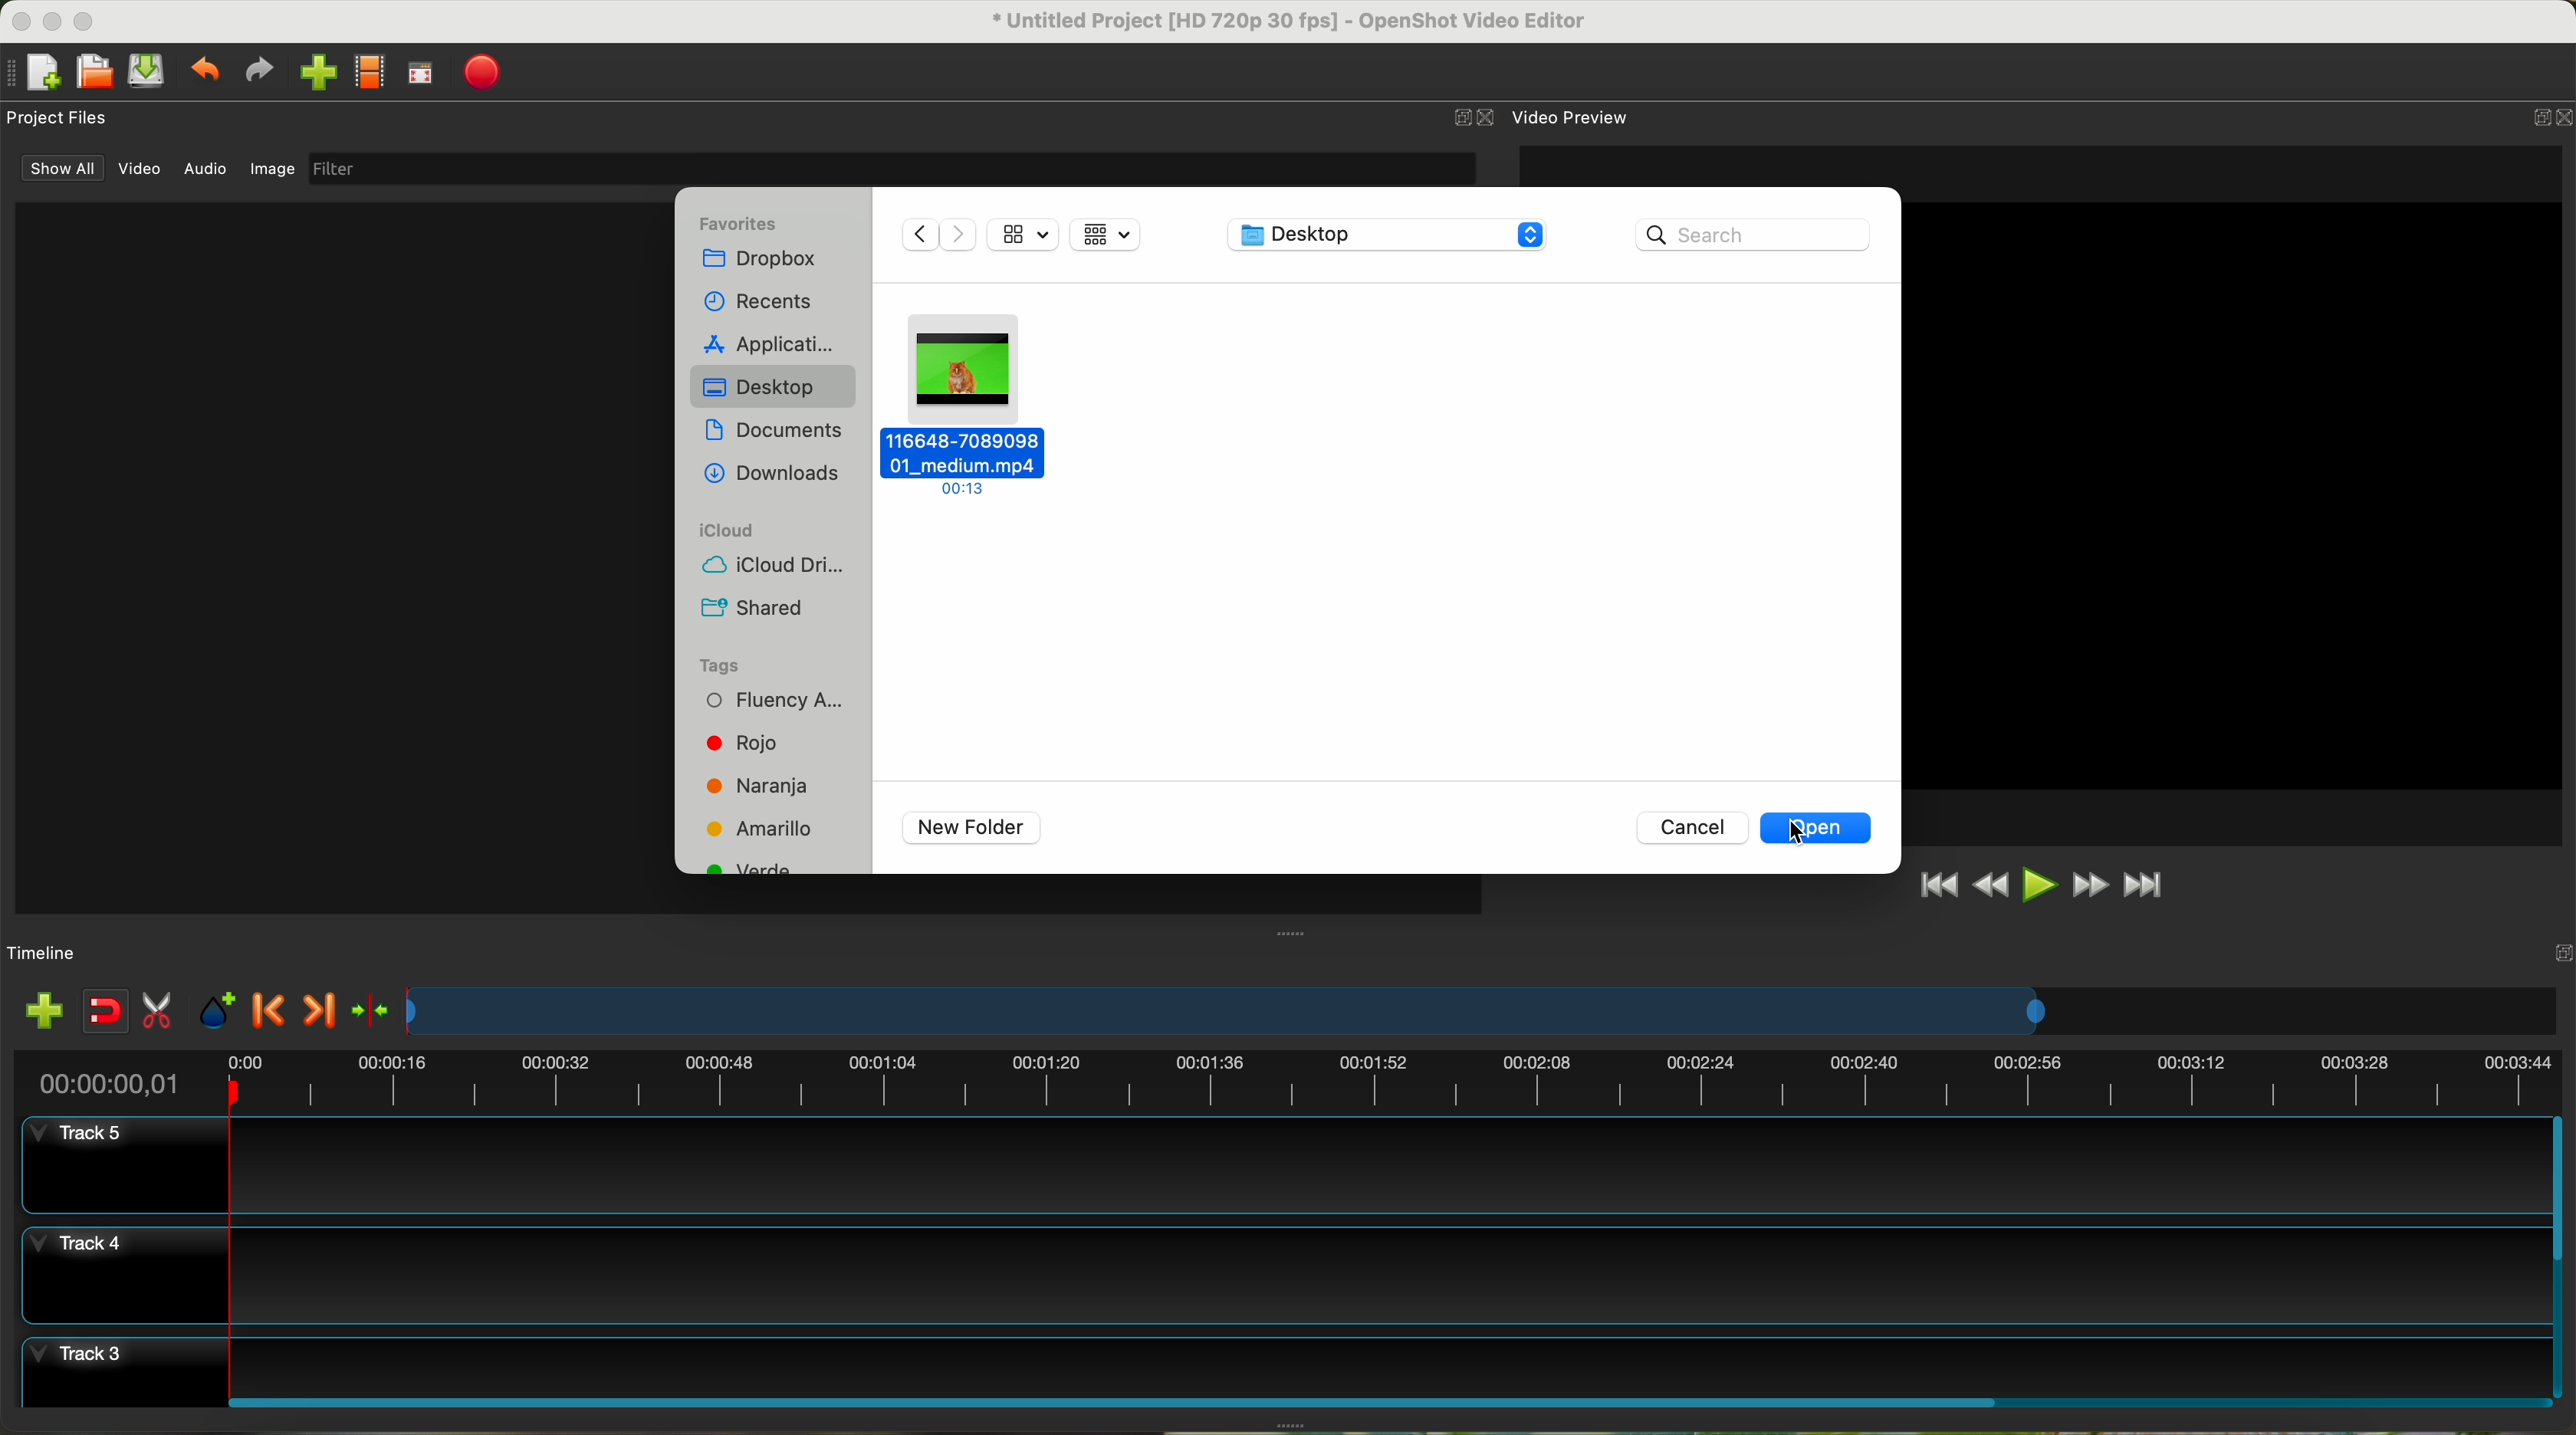 Image resolution: width=2576 pixels, height=1435 pixels. I want to click on window files, so click(336, 557).